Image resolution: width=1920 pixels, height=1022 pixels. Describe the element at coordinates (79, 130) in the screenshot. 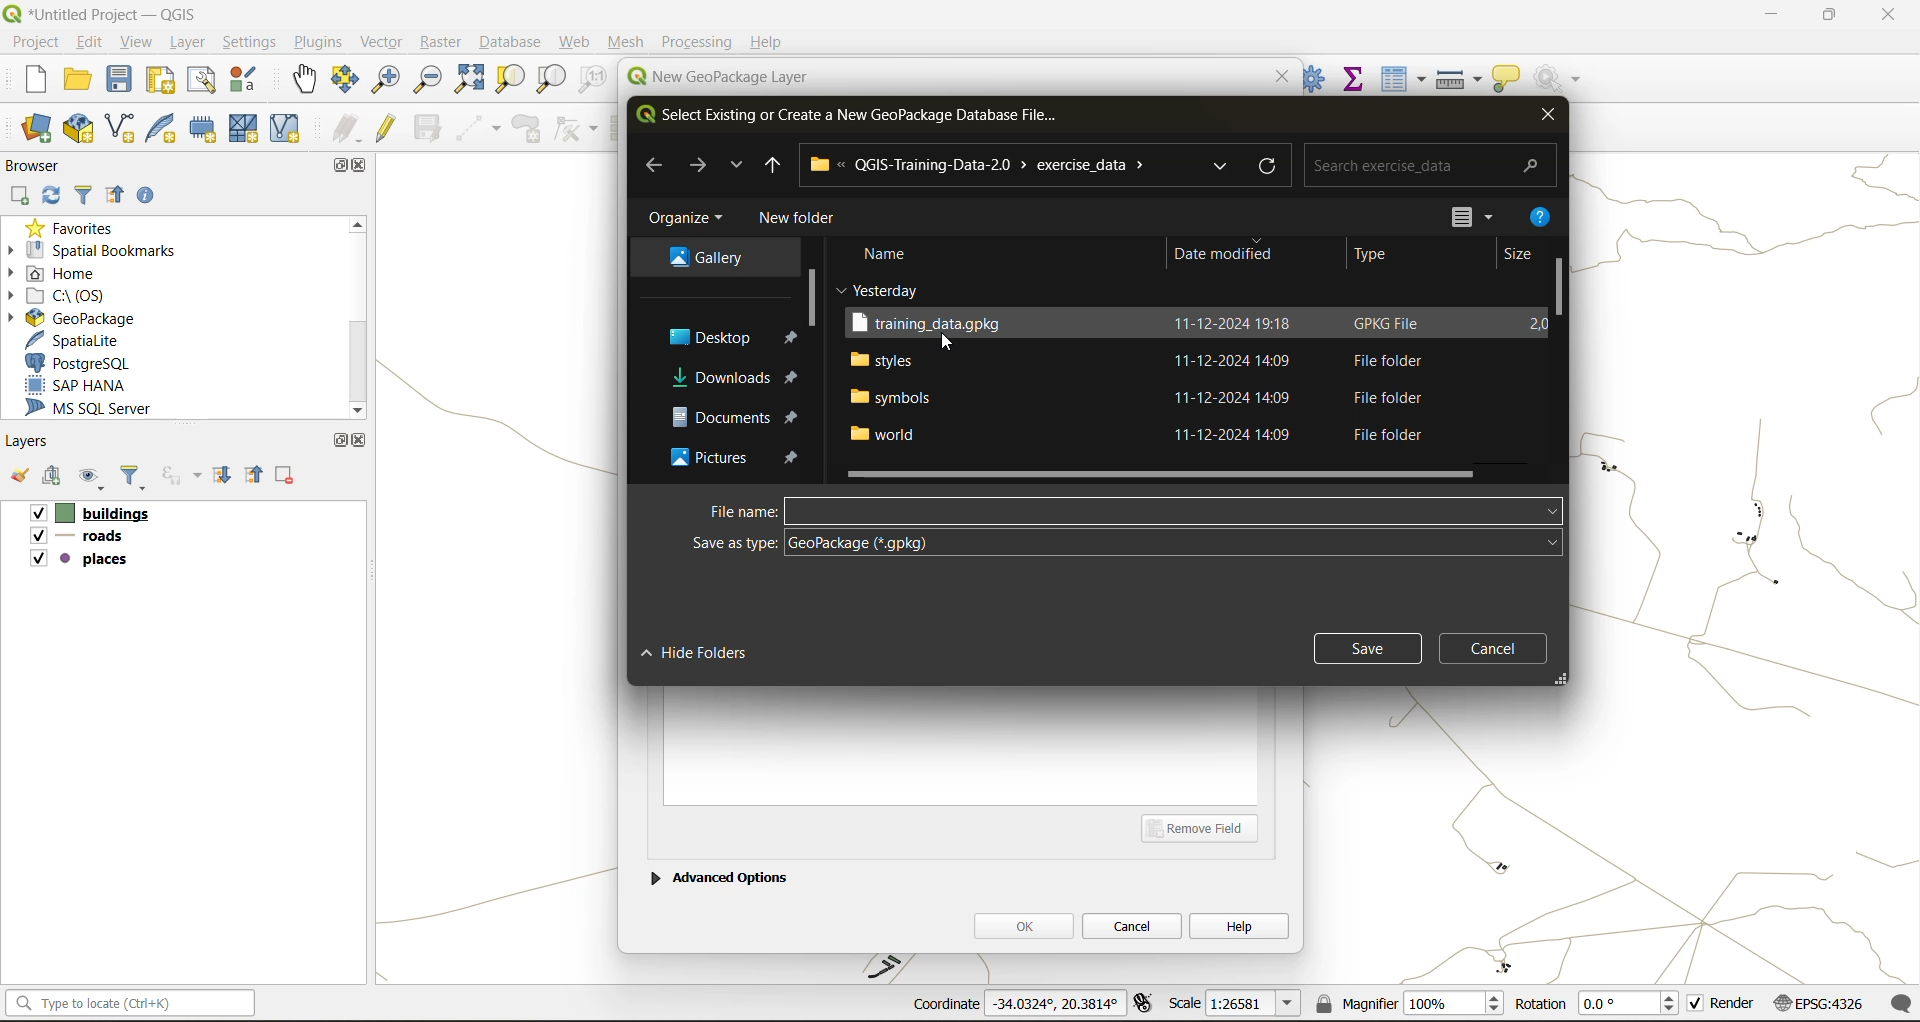

I see `new geopackage ` at that location.